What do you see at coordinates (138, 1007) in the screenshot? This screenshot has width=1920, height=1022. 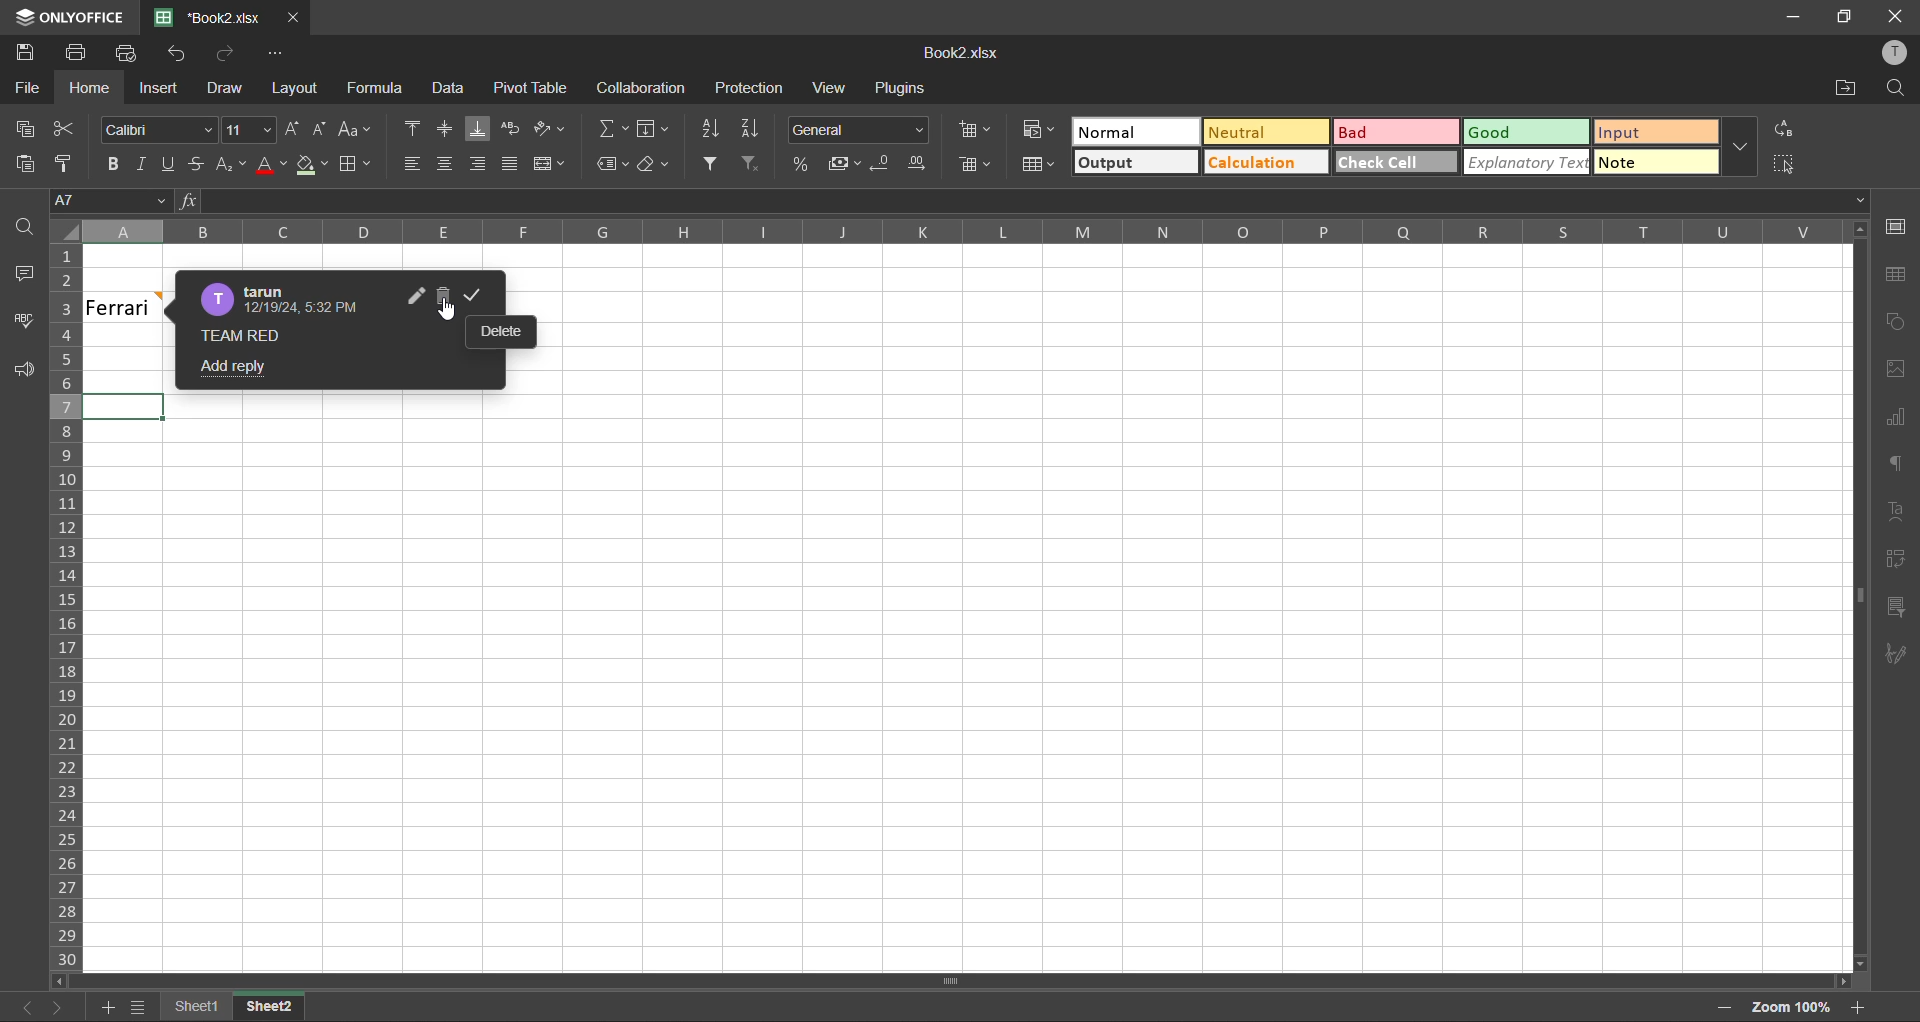 I see `sheetlist` at bounding box center [138, 1007].